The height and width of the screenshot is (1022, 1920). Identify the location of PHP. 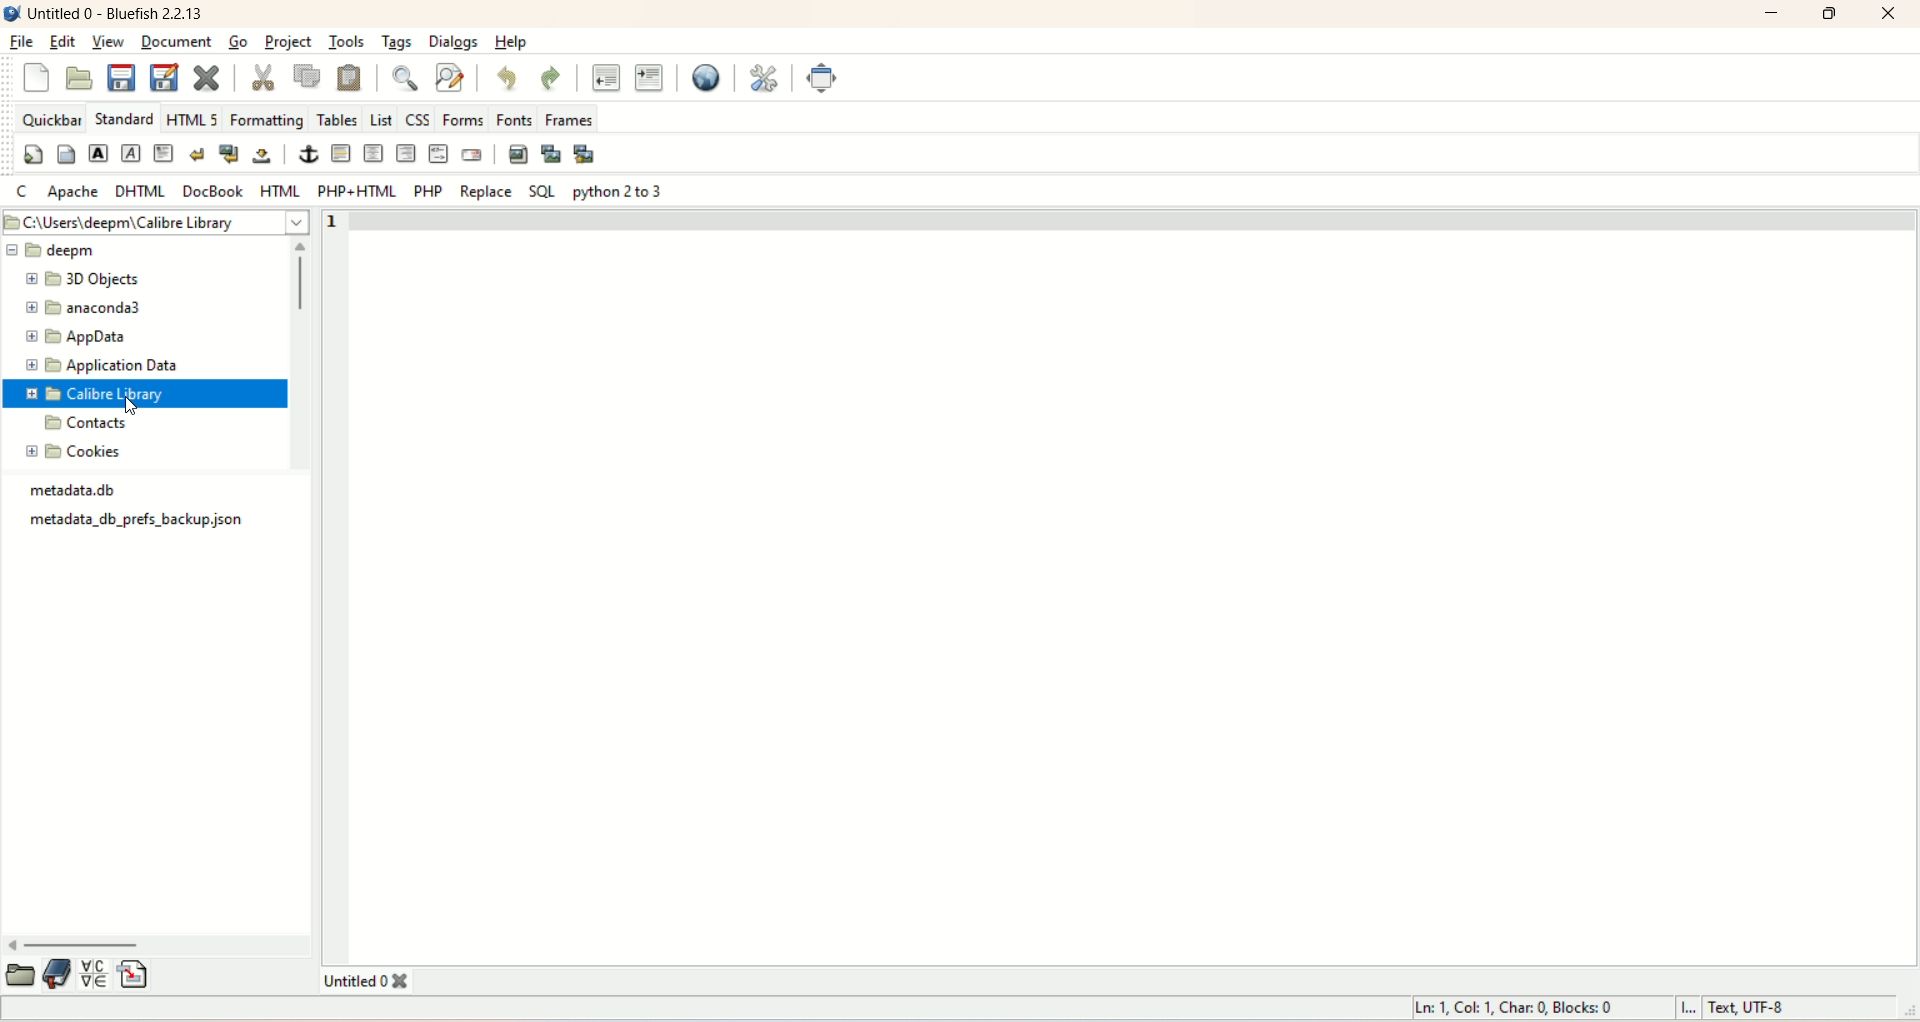
(430, 192).